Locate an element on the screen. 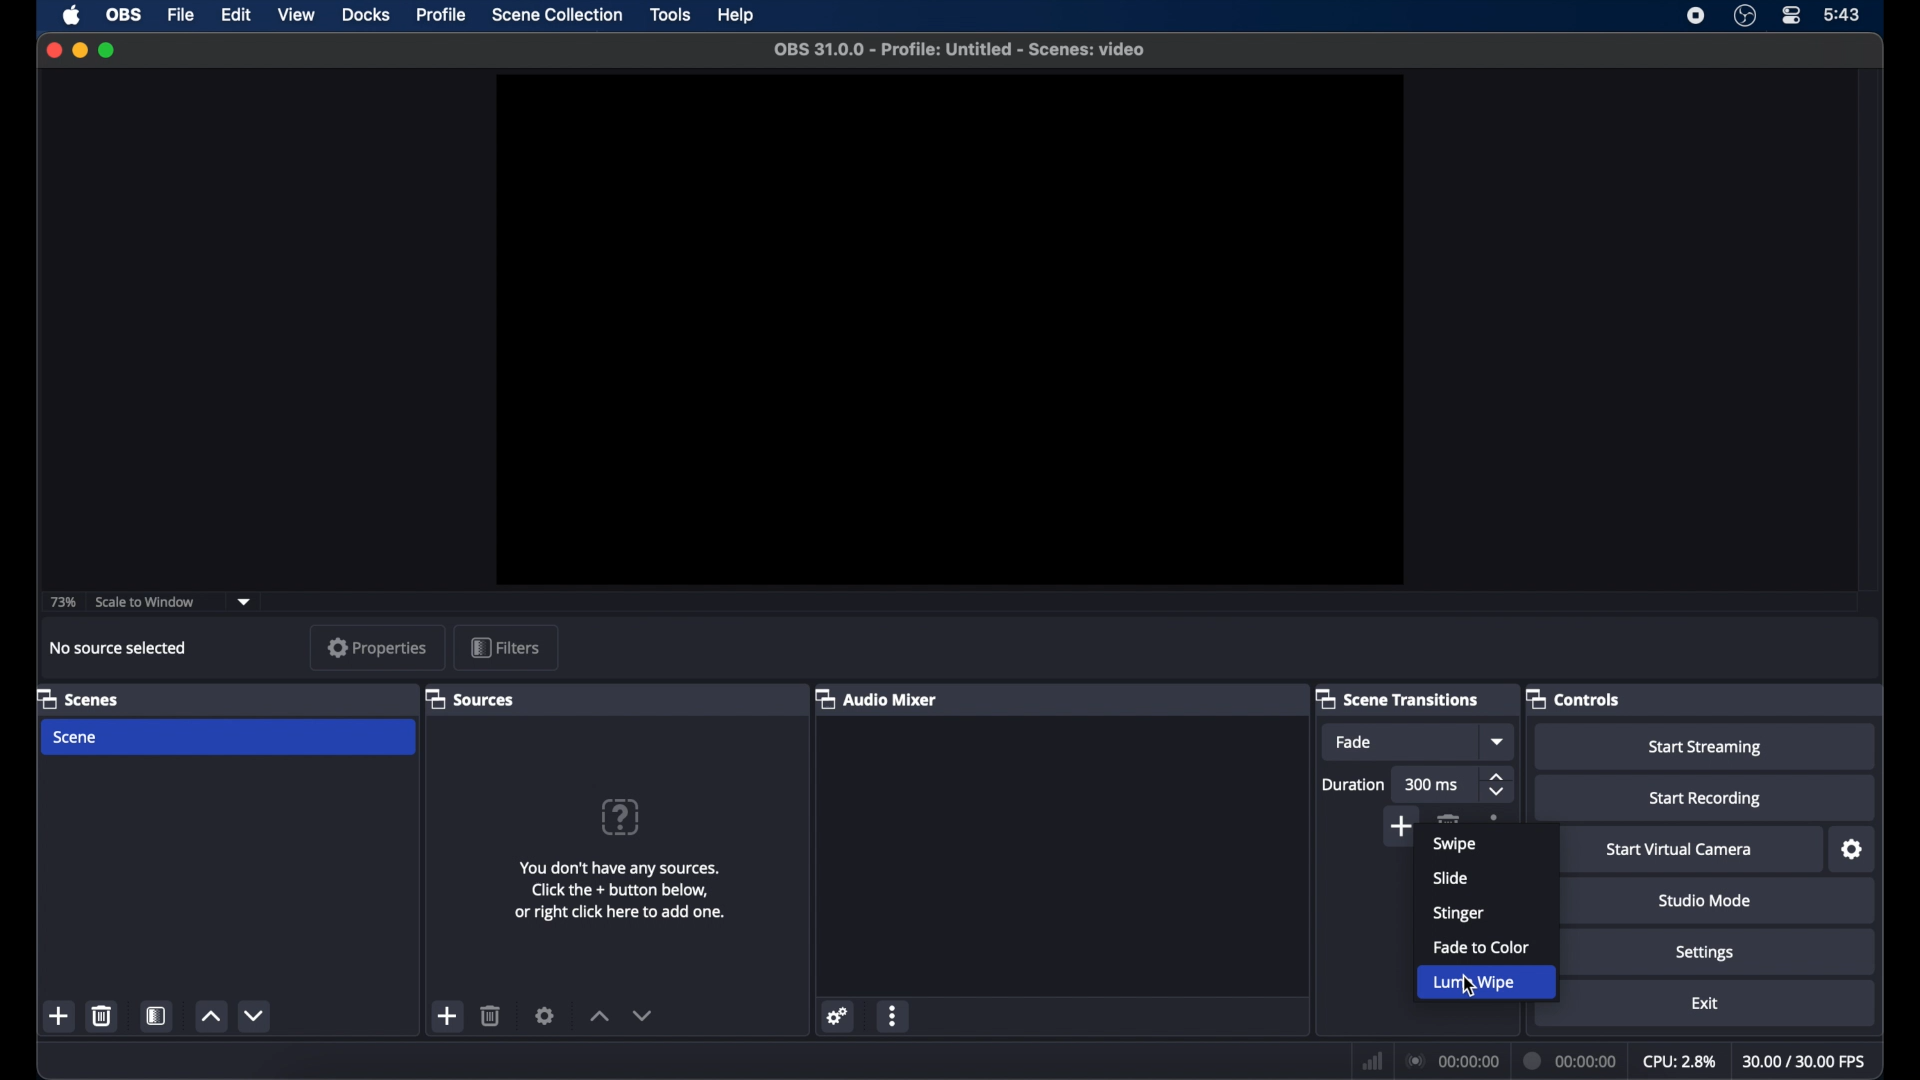  fade to color is located at coordinates (1481, 947).